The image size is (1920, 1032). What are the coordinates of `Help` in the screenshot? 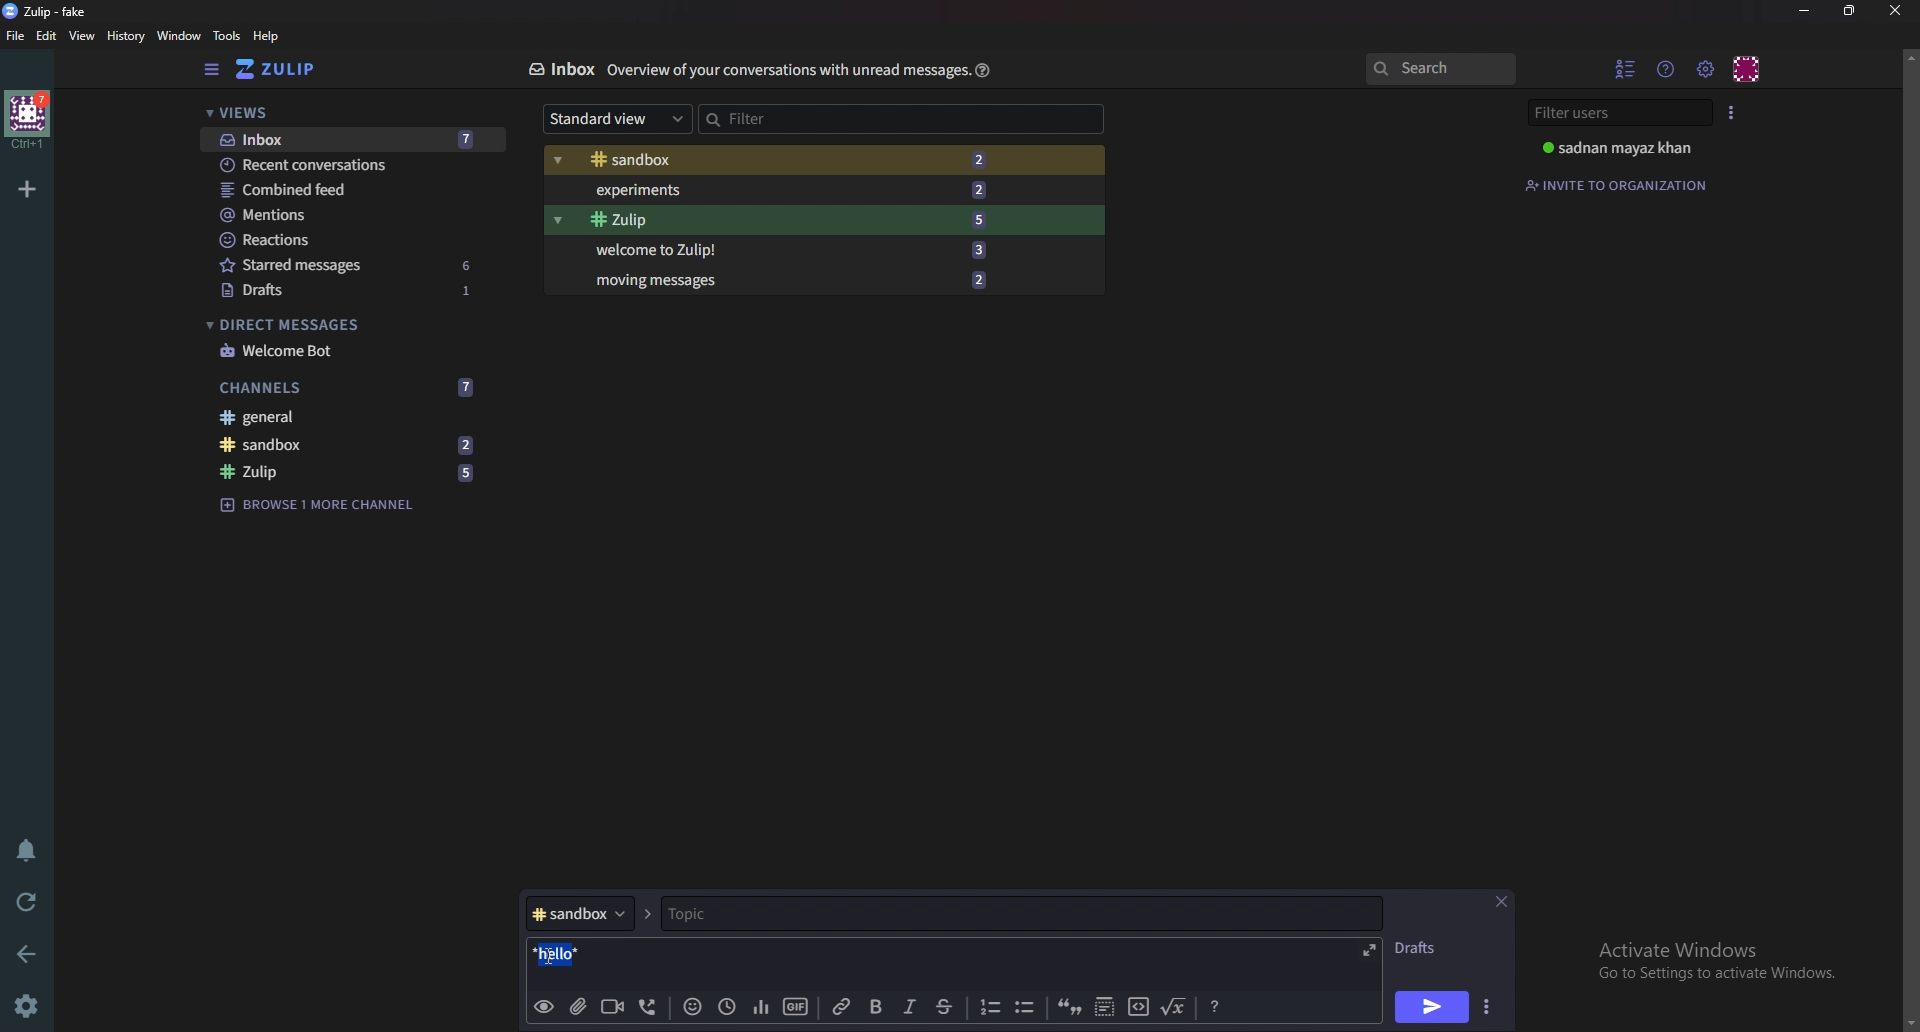 It's located at (985, 69).